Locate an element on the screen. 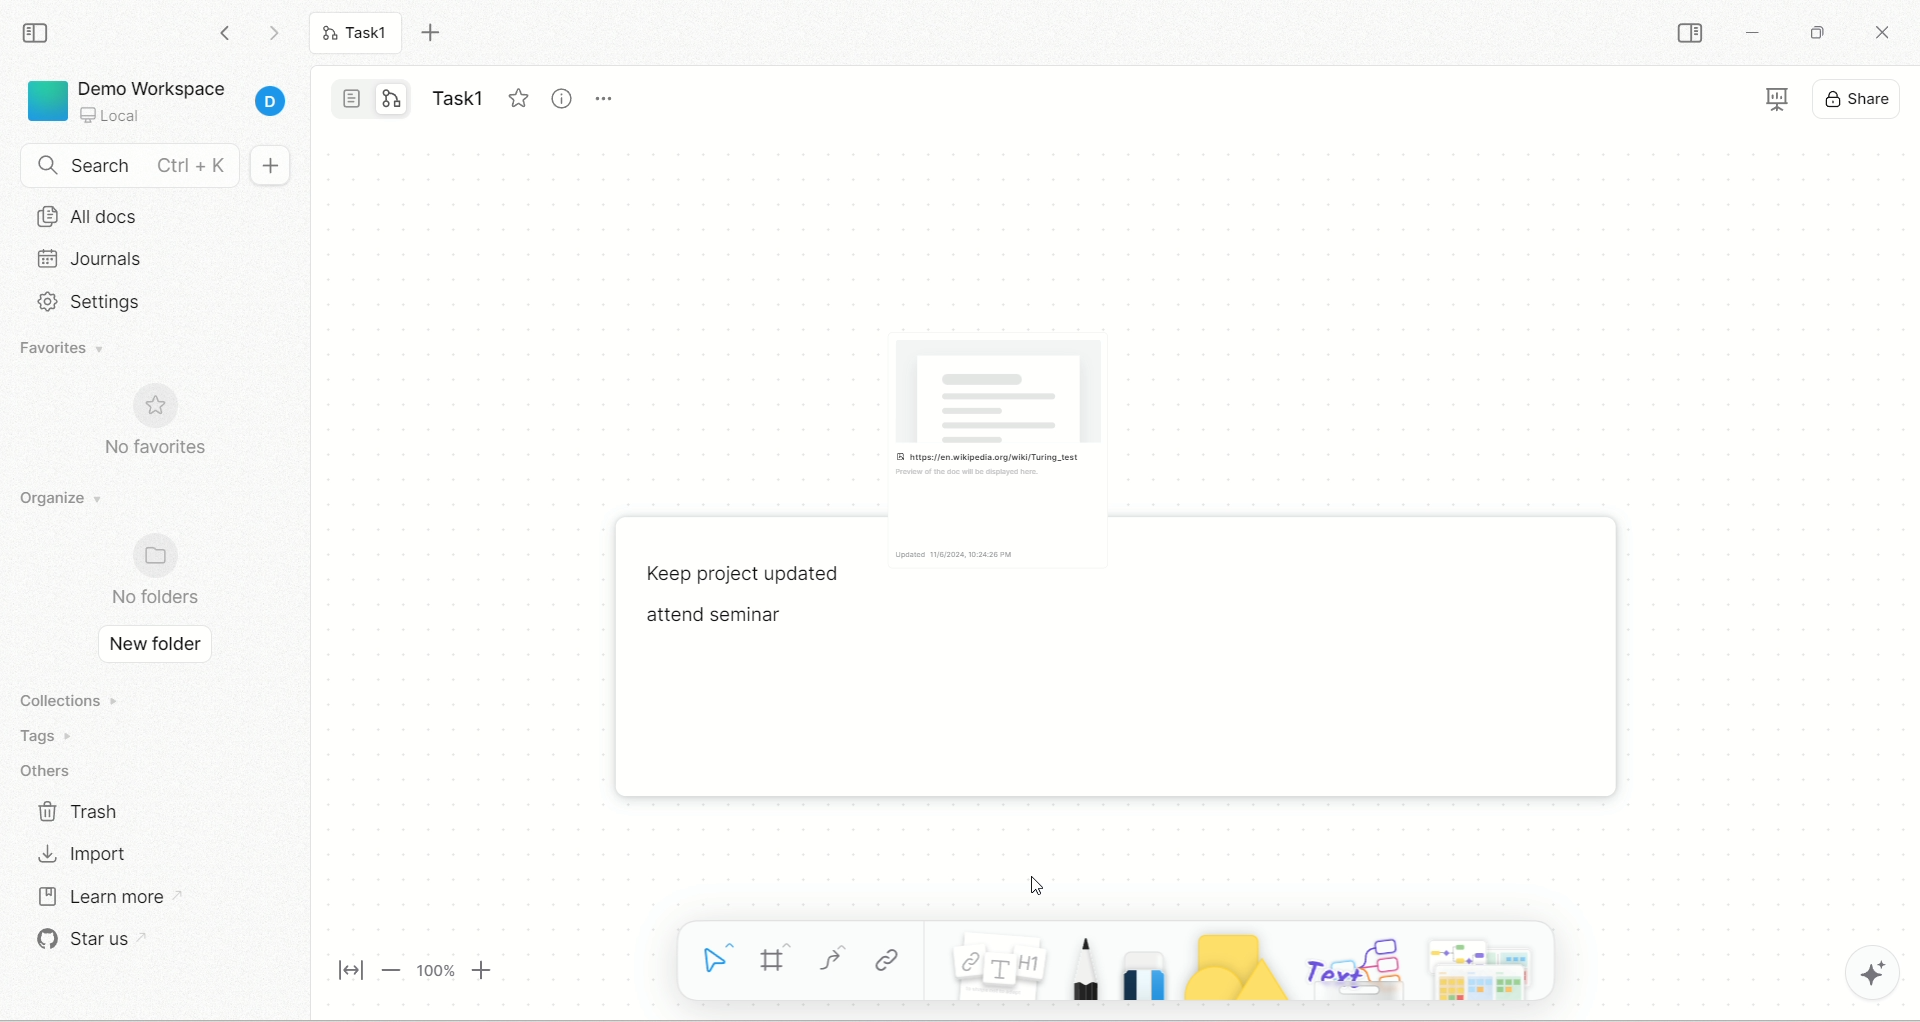  project - Demo Workspace is located at coordinates (158, 97).